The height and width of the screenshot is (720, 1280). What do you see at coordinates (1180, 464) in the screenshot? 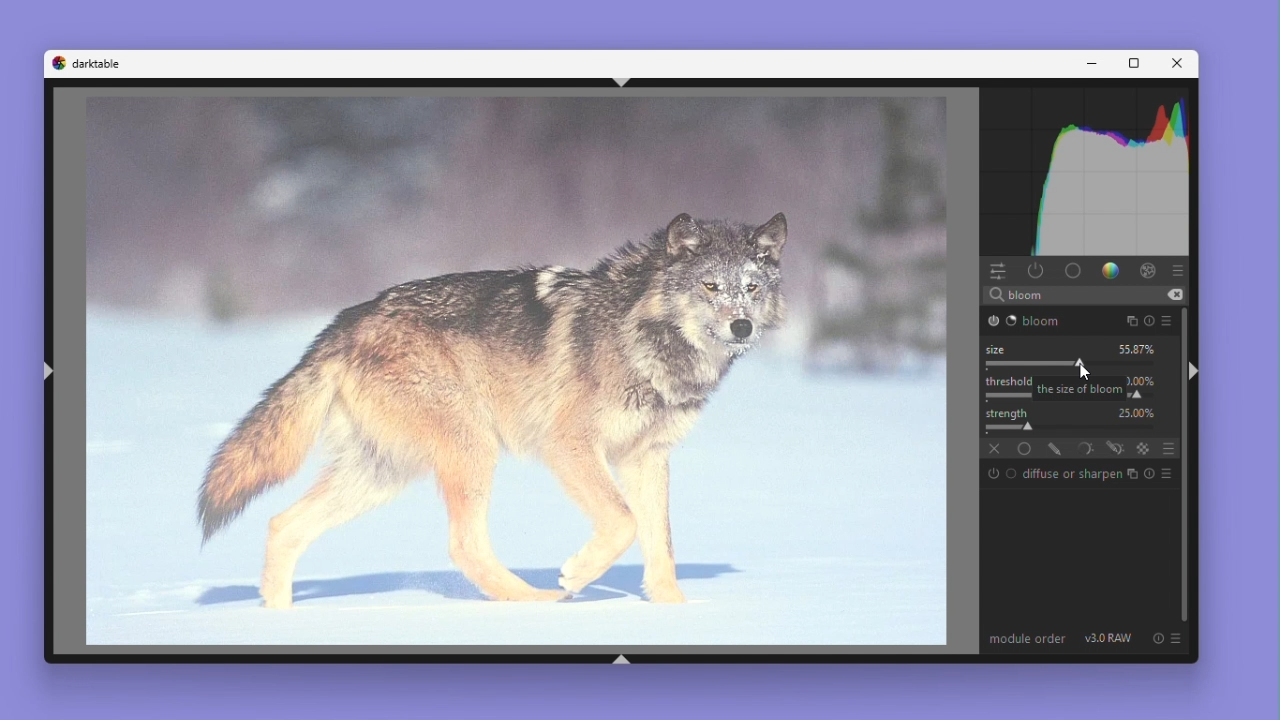
I see `Vertical scroll bar` at bounding box center [1180, 464].